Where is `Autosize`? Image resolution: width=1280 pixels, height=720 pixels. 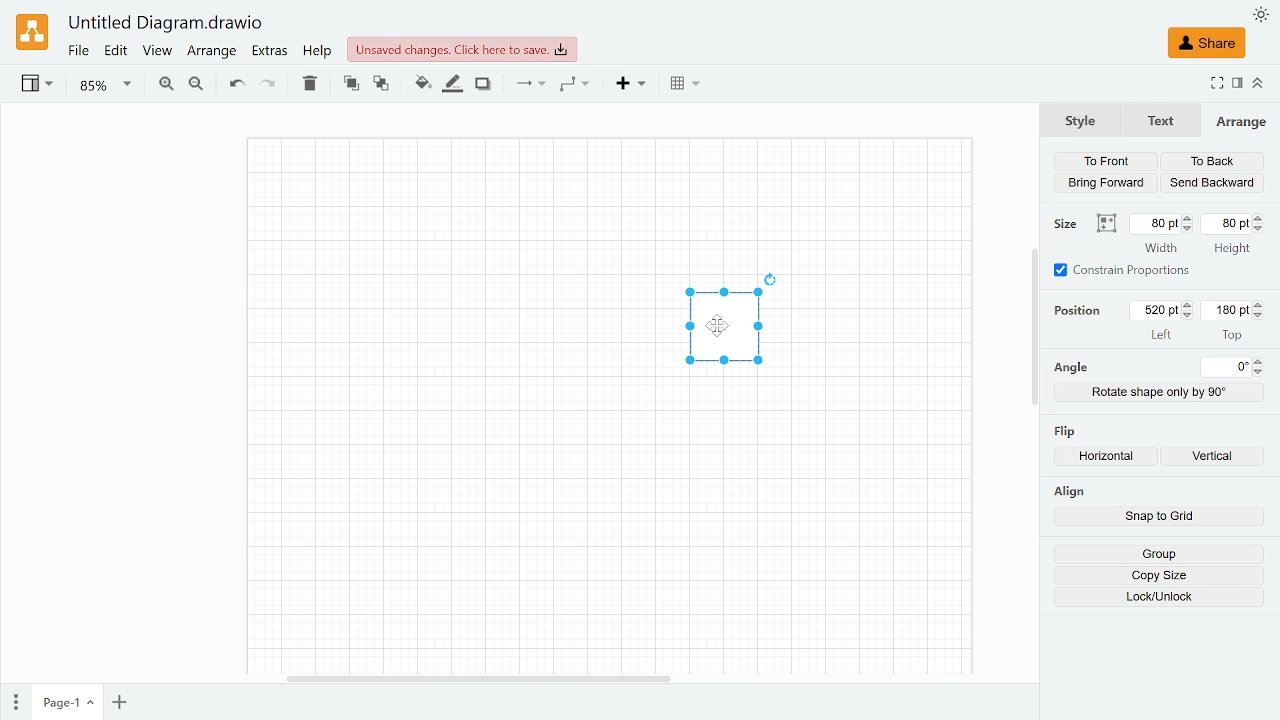 Autosize is located at coordinates (1106, 224).